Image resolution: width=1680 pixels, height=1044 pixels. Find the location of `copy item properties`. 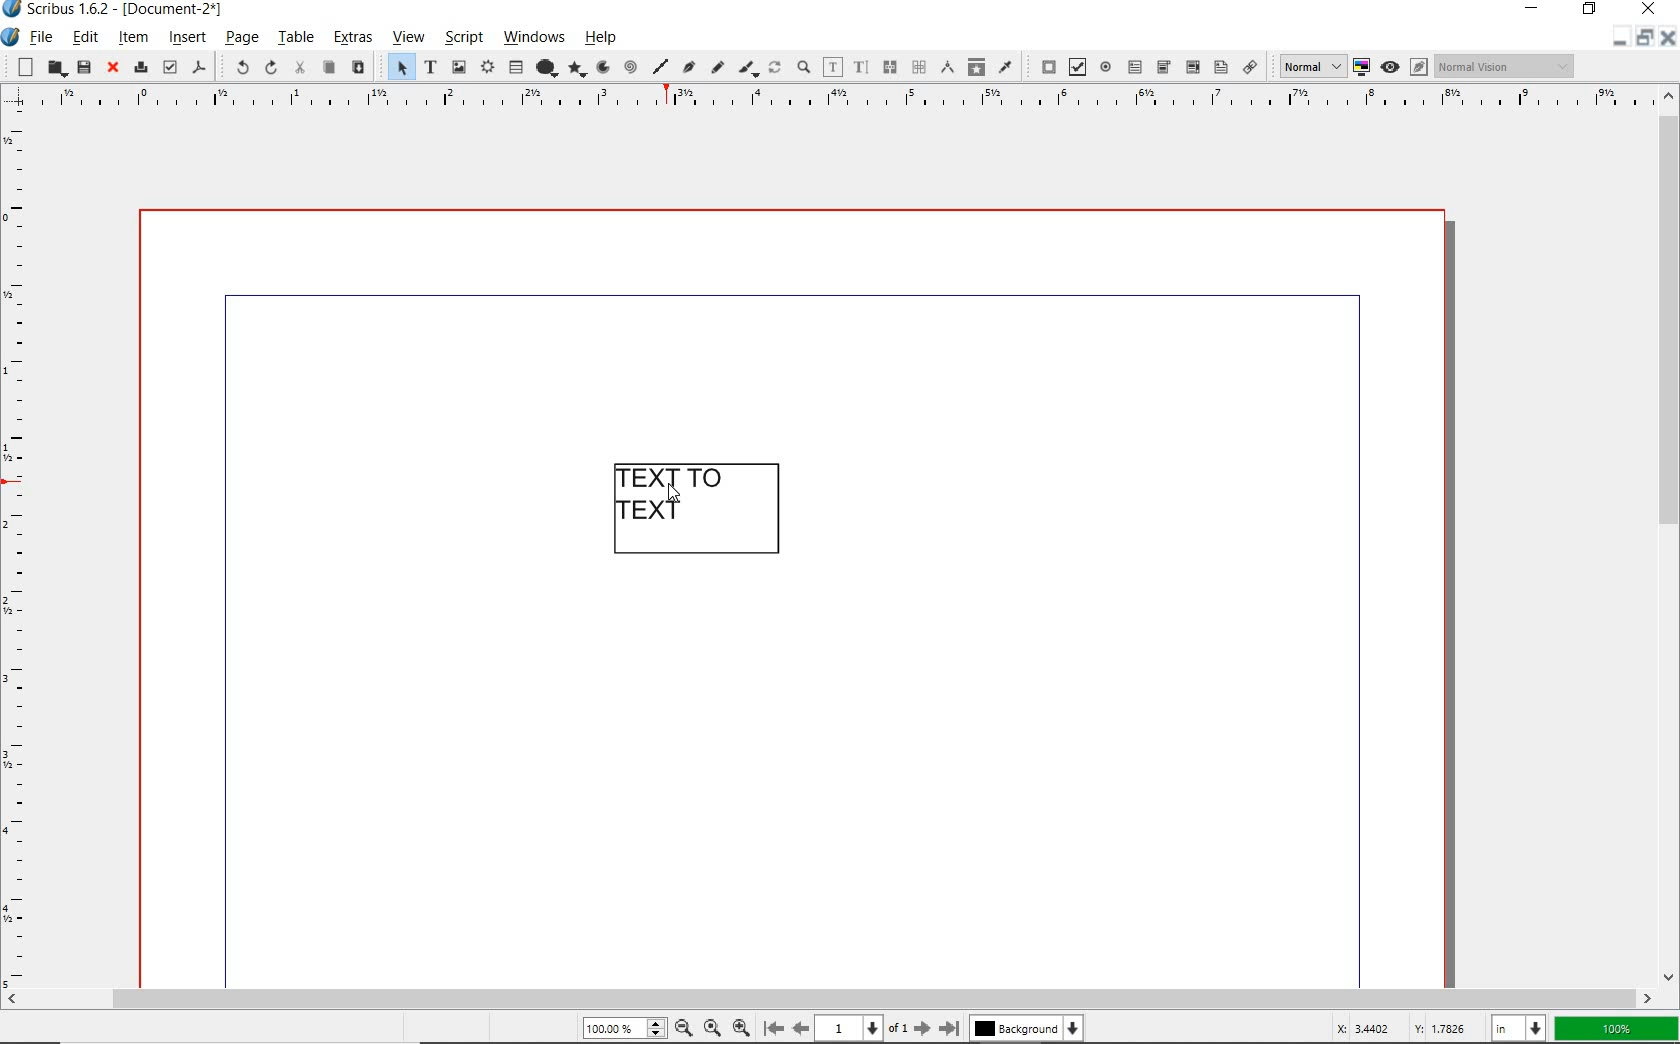

copy item properties is located at coordinates (977, 66).